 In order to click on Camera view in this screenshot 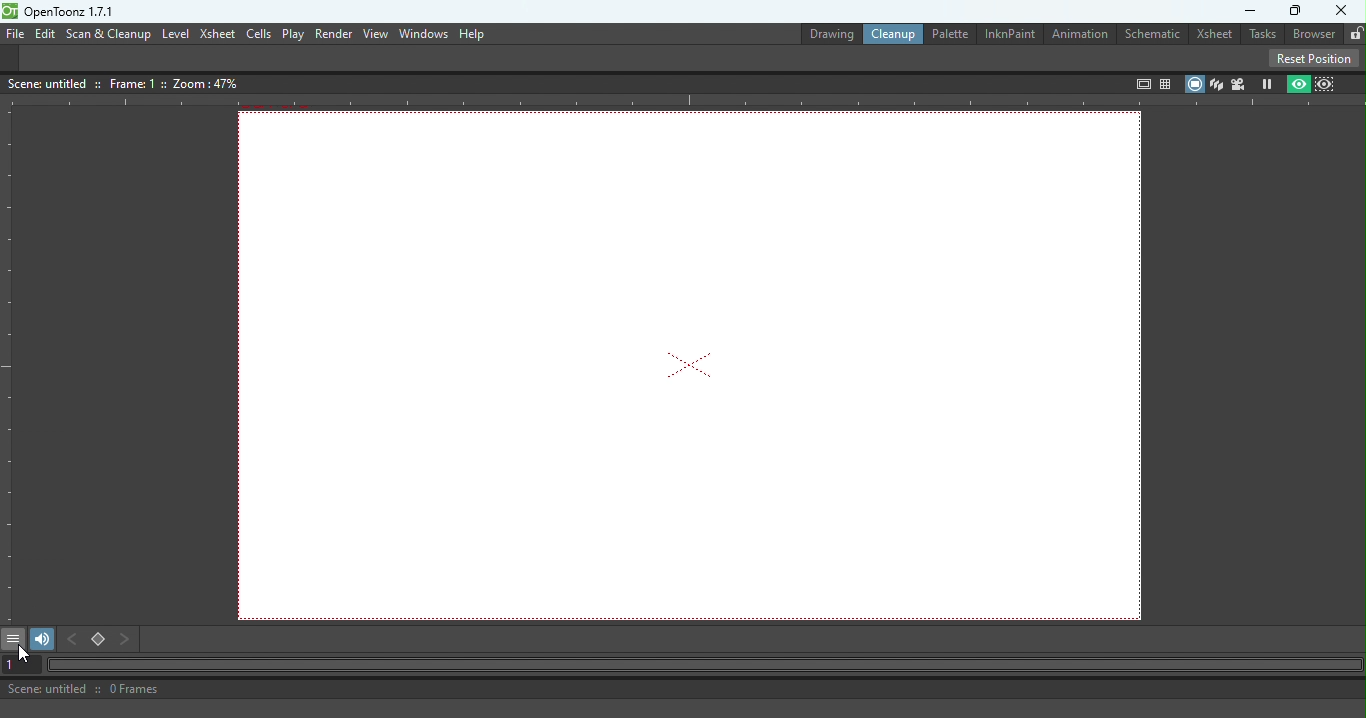, I will do `click(1239, 83)`.